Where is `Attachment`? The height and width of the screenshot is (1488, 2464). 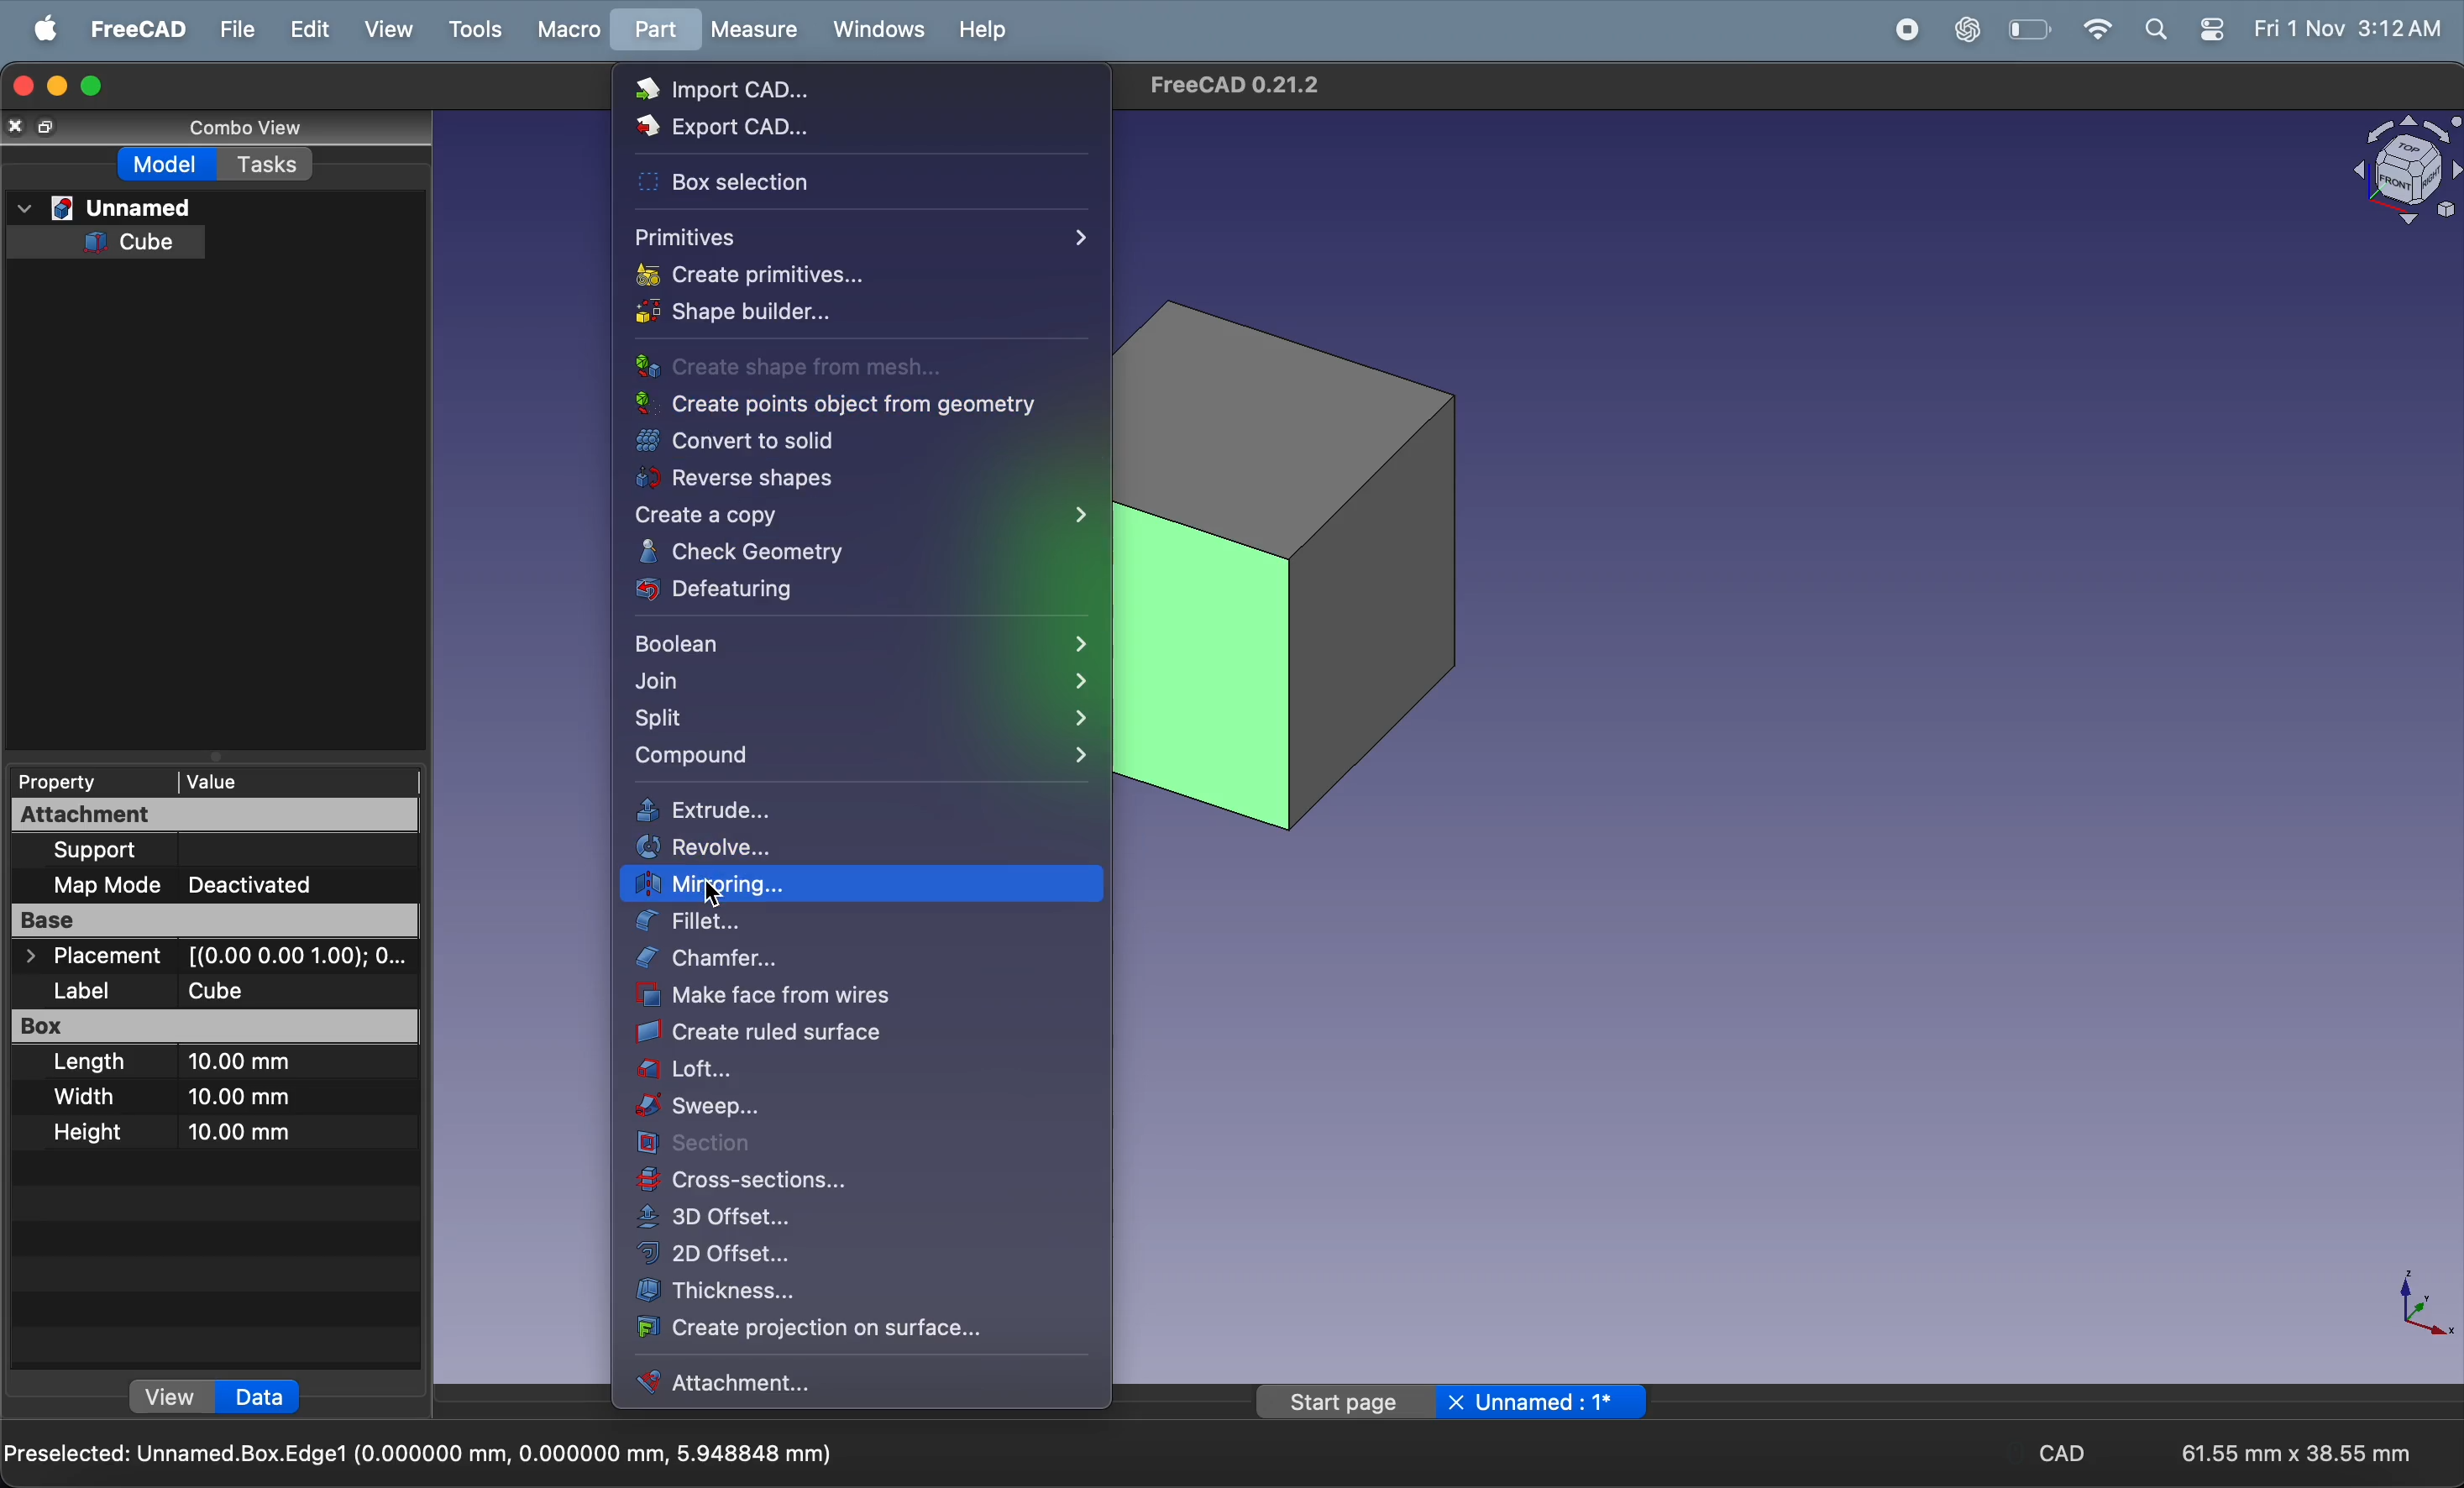 Attachment is located at coordinates (212, 815).